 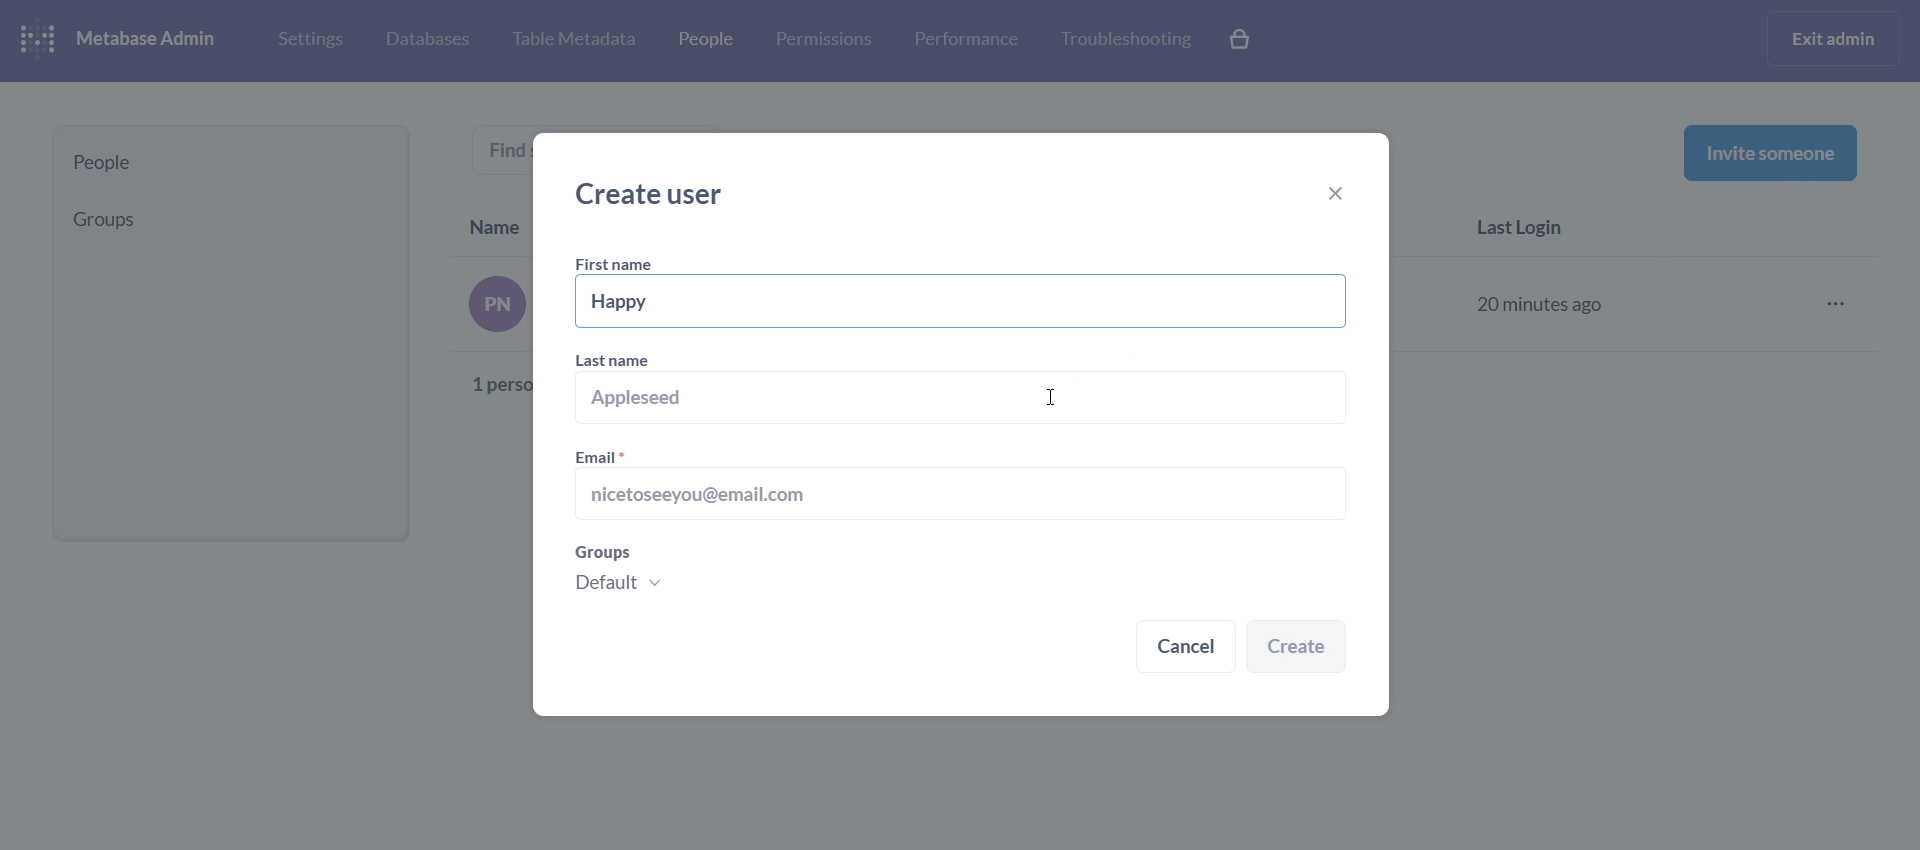 I want to click on happy, so click(x=964, y=302).